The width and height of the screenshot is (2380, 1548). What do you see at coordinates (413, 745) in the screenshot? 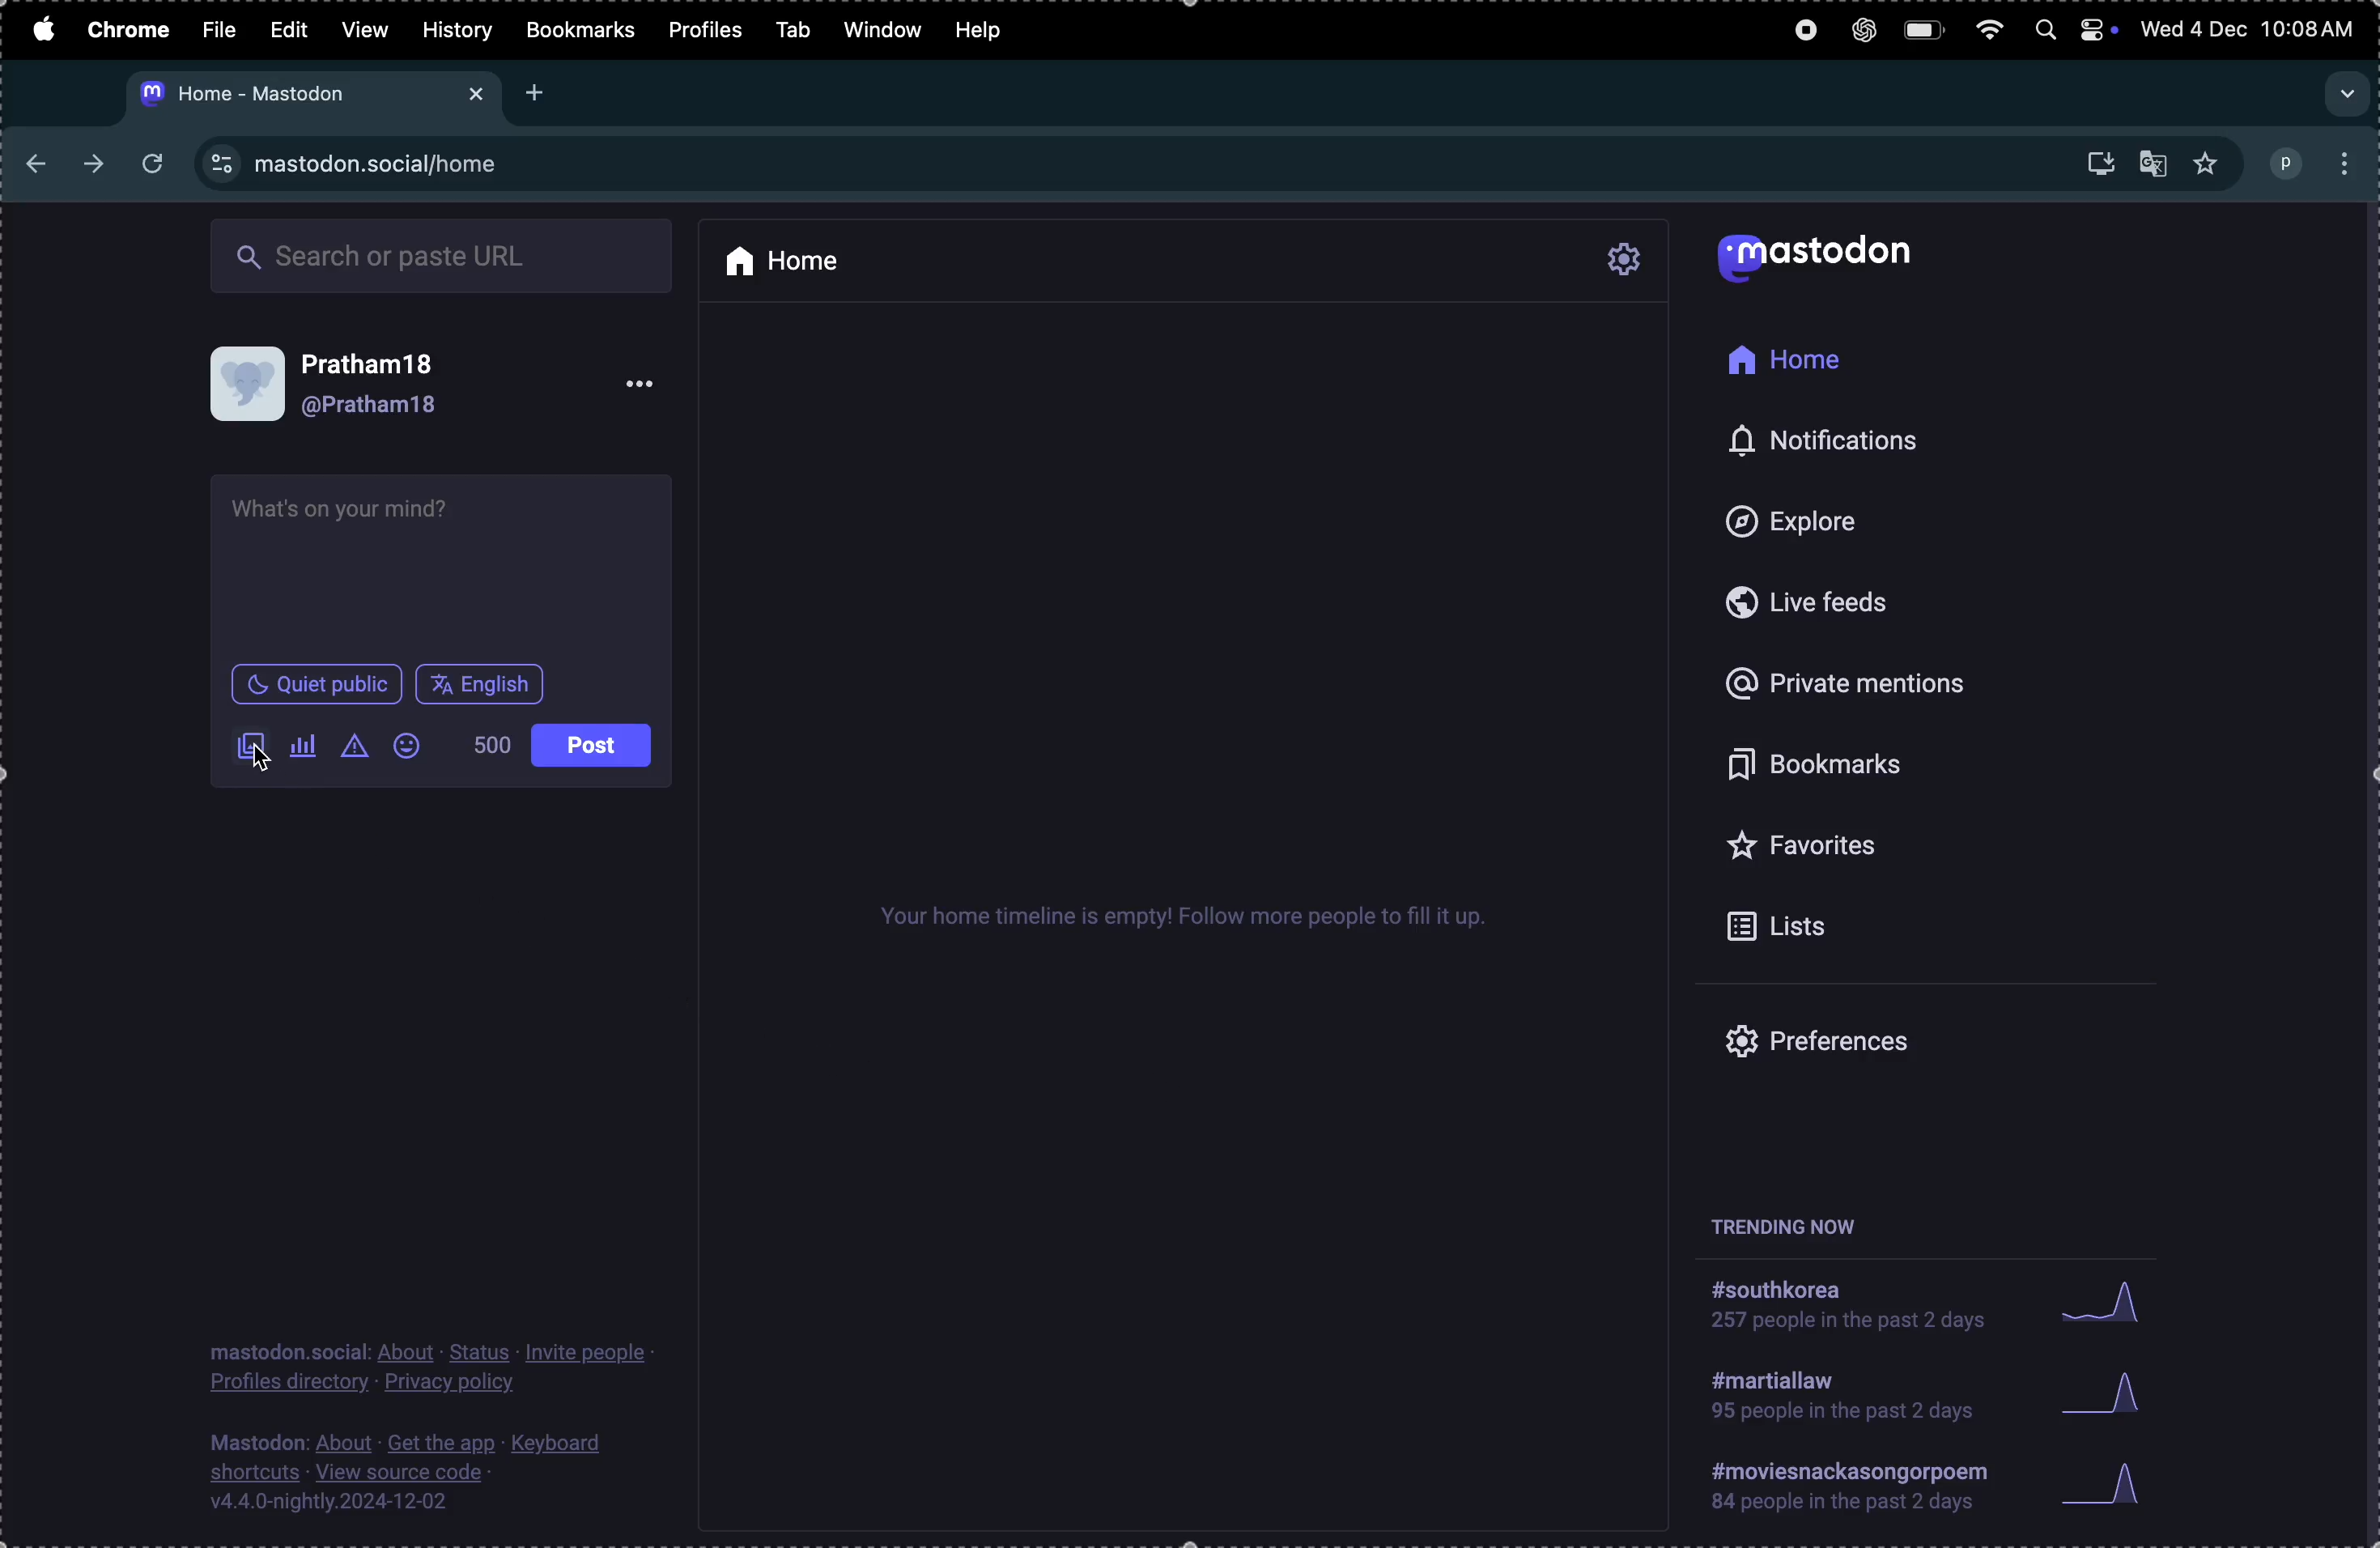
I see `Emoji` at bounding box center [413, 745].